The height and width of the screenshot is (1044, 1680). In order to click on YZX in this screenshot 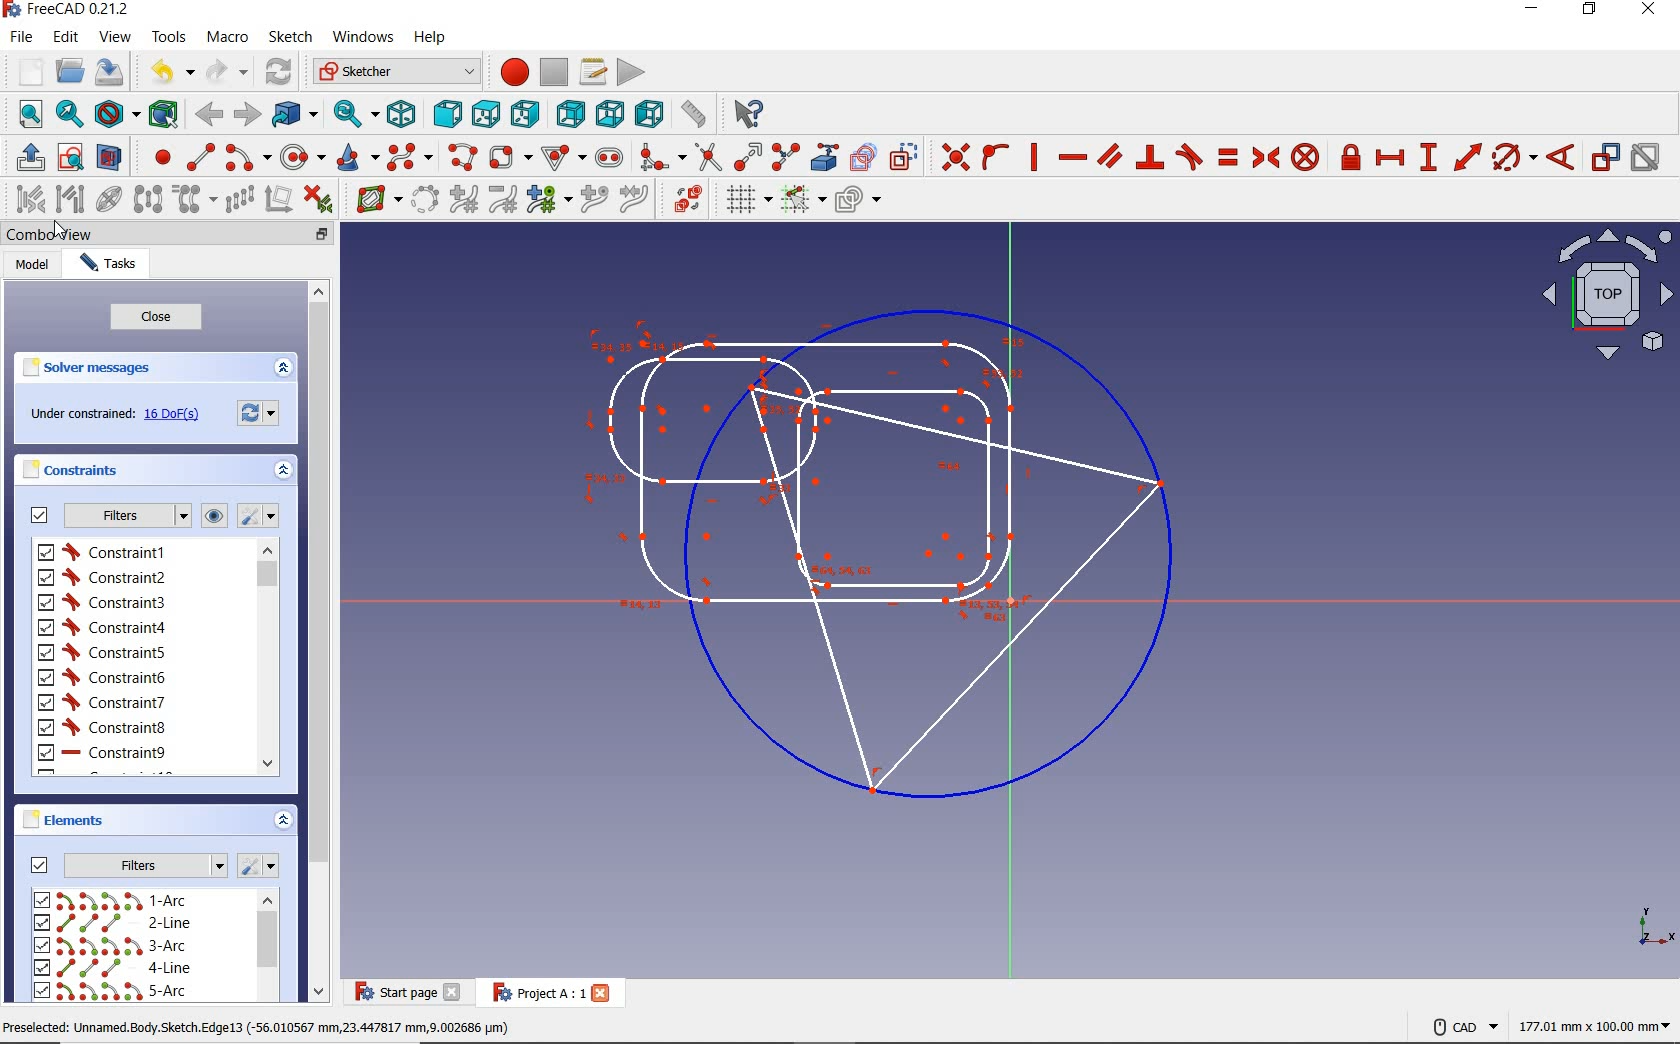, I will do `click(1656, 922)`.